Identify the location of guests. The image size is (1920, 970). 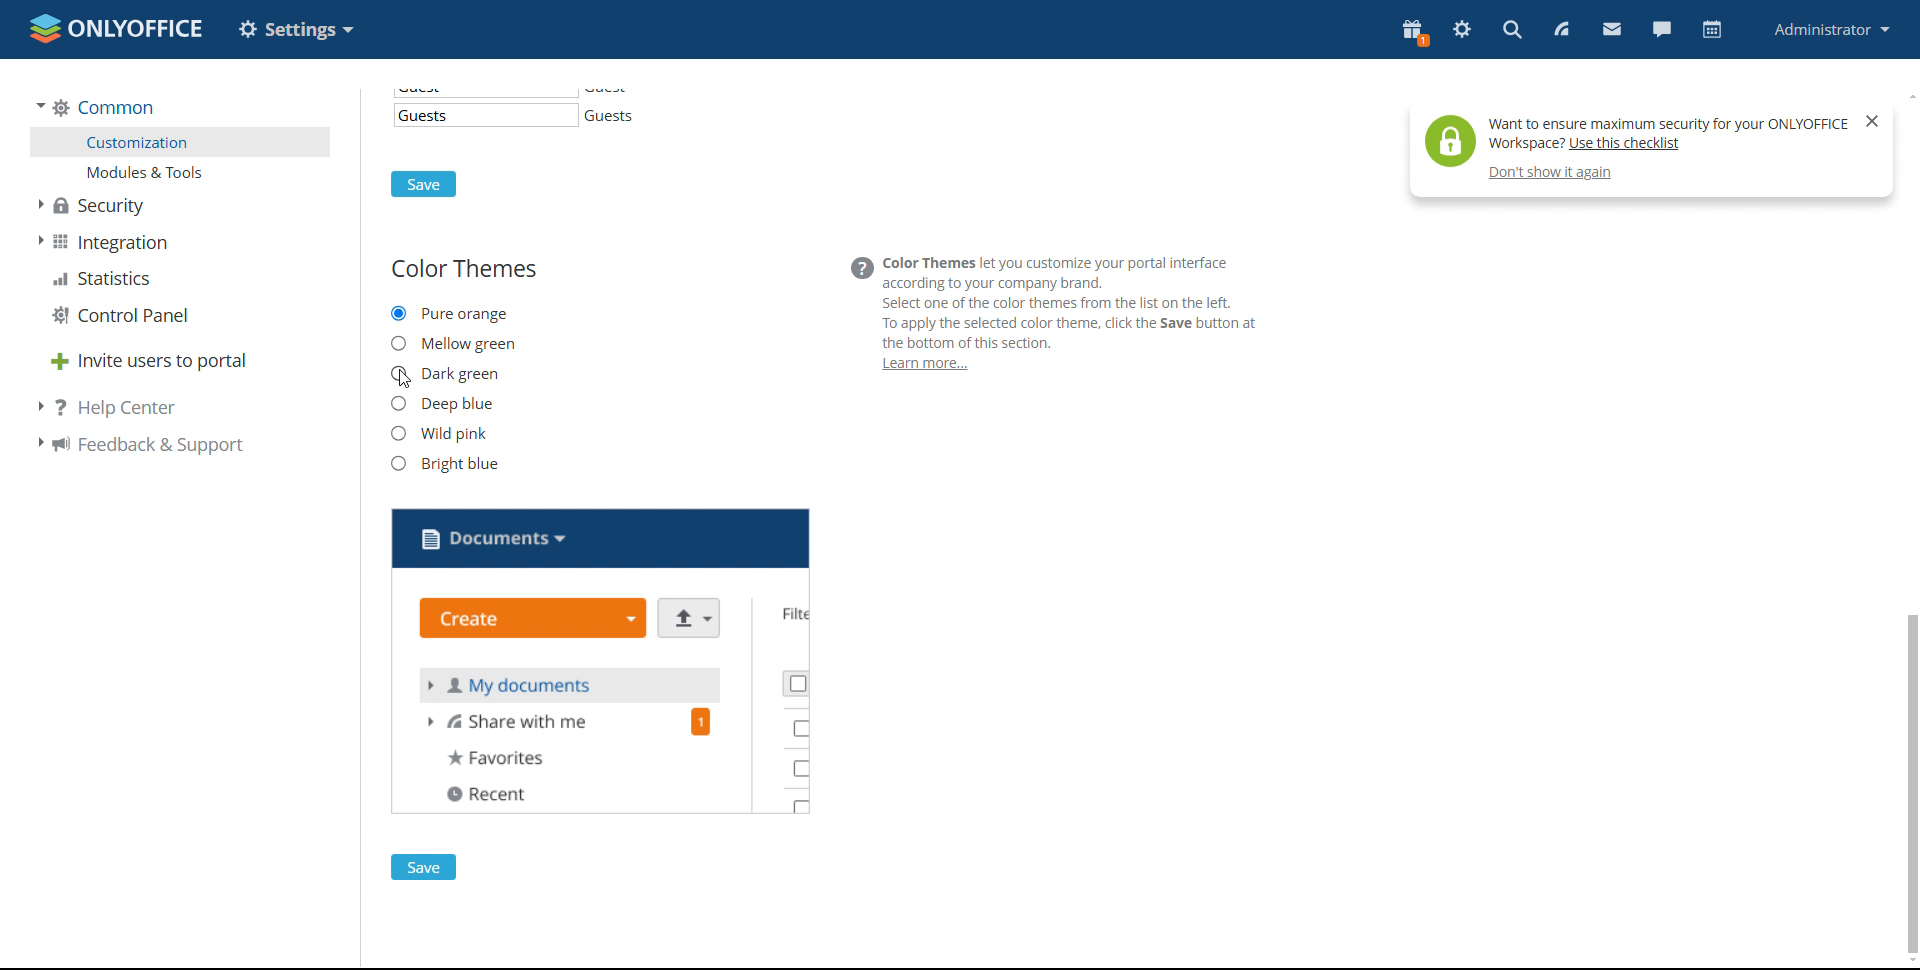
(618, 116).